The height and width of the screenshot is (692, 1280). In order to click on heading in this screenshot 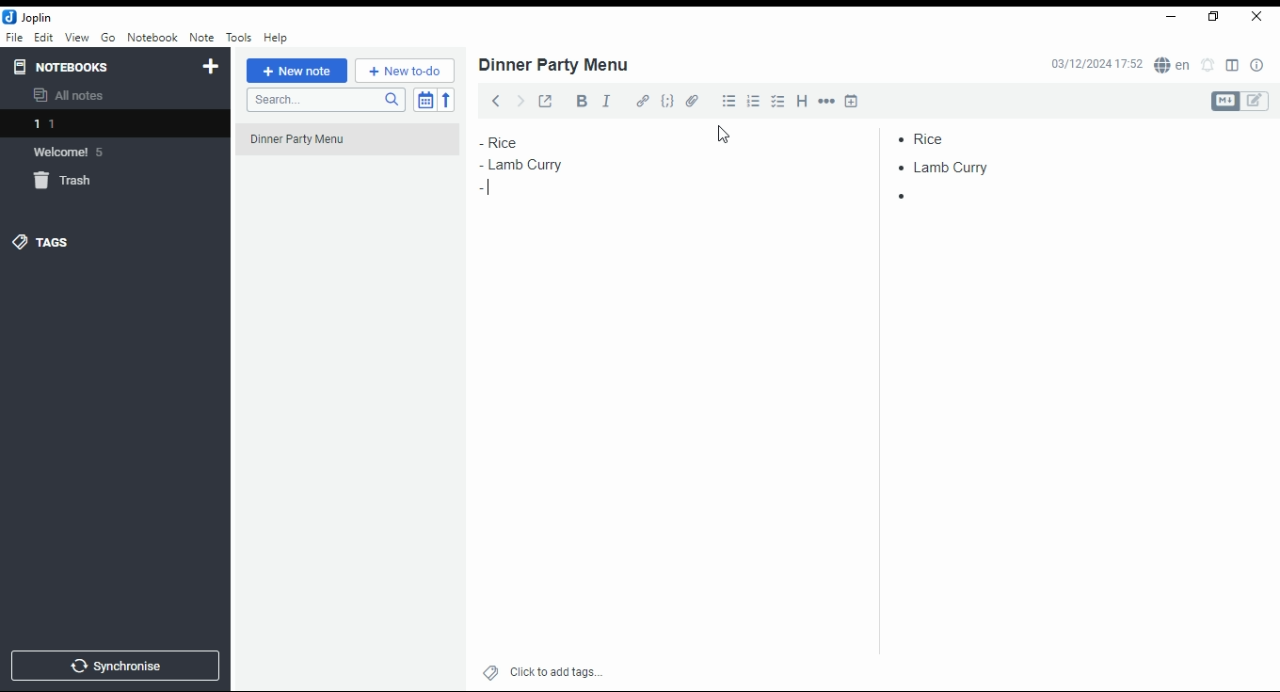, I will do `click(803, 102)`.